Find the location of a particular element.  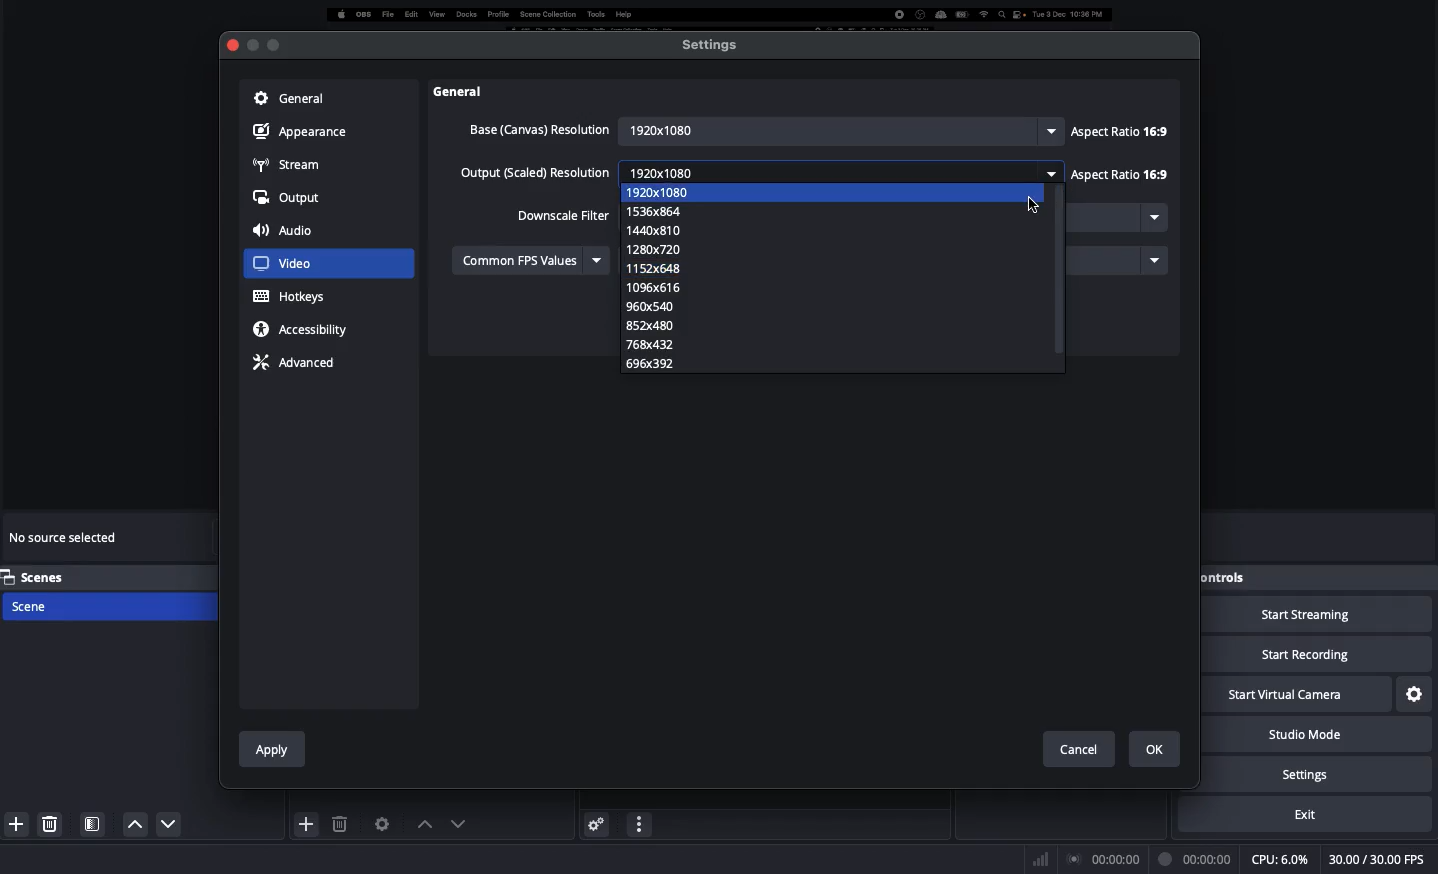

No source selected is located at coordinates (66, 541).